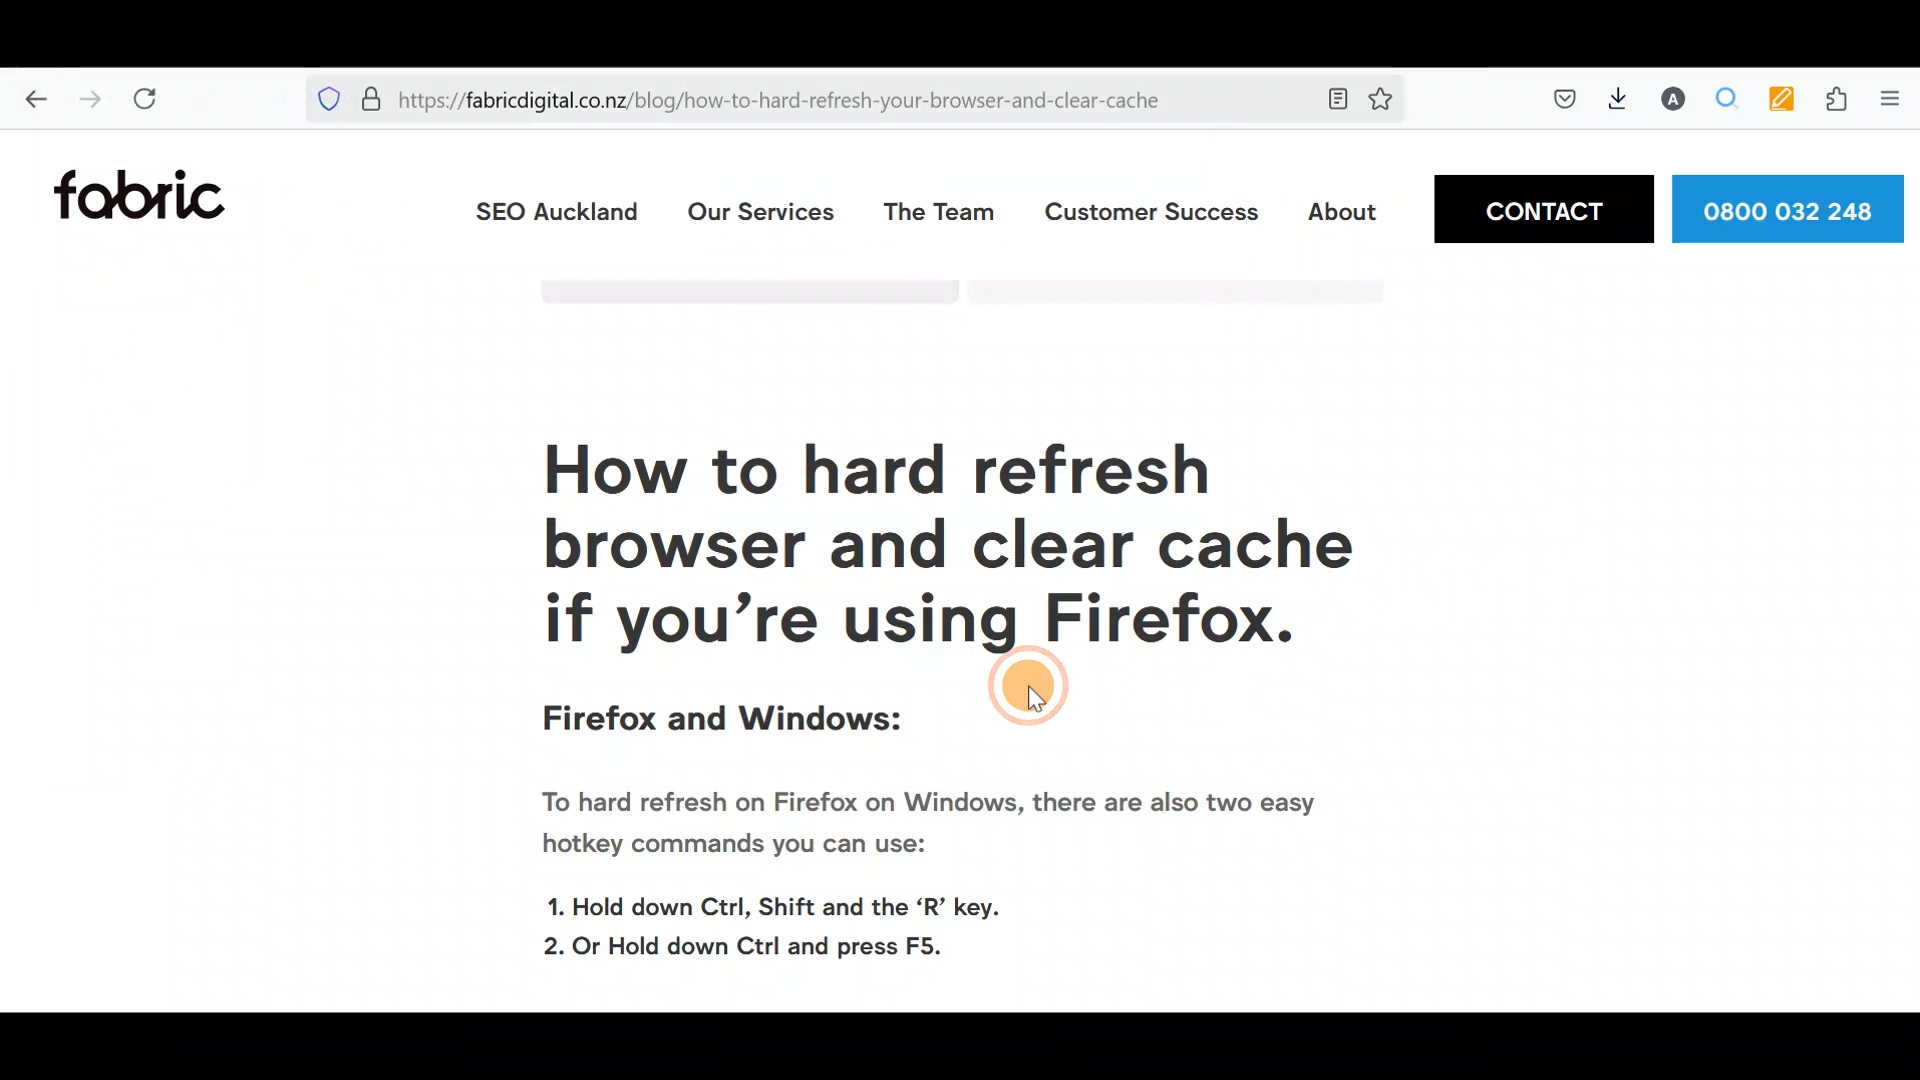 The height and width of the screenshot is (1080, 1920). I want to click on Multi keyword highlighter, so click(1780, 102).